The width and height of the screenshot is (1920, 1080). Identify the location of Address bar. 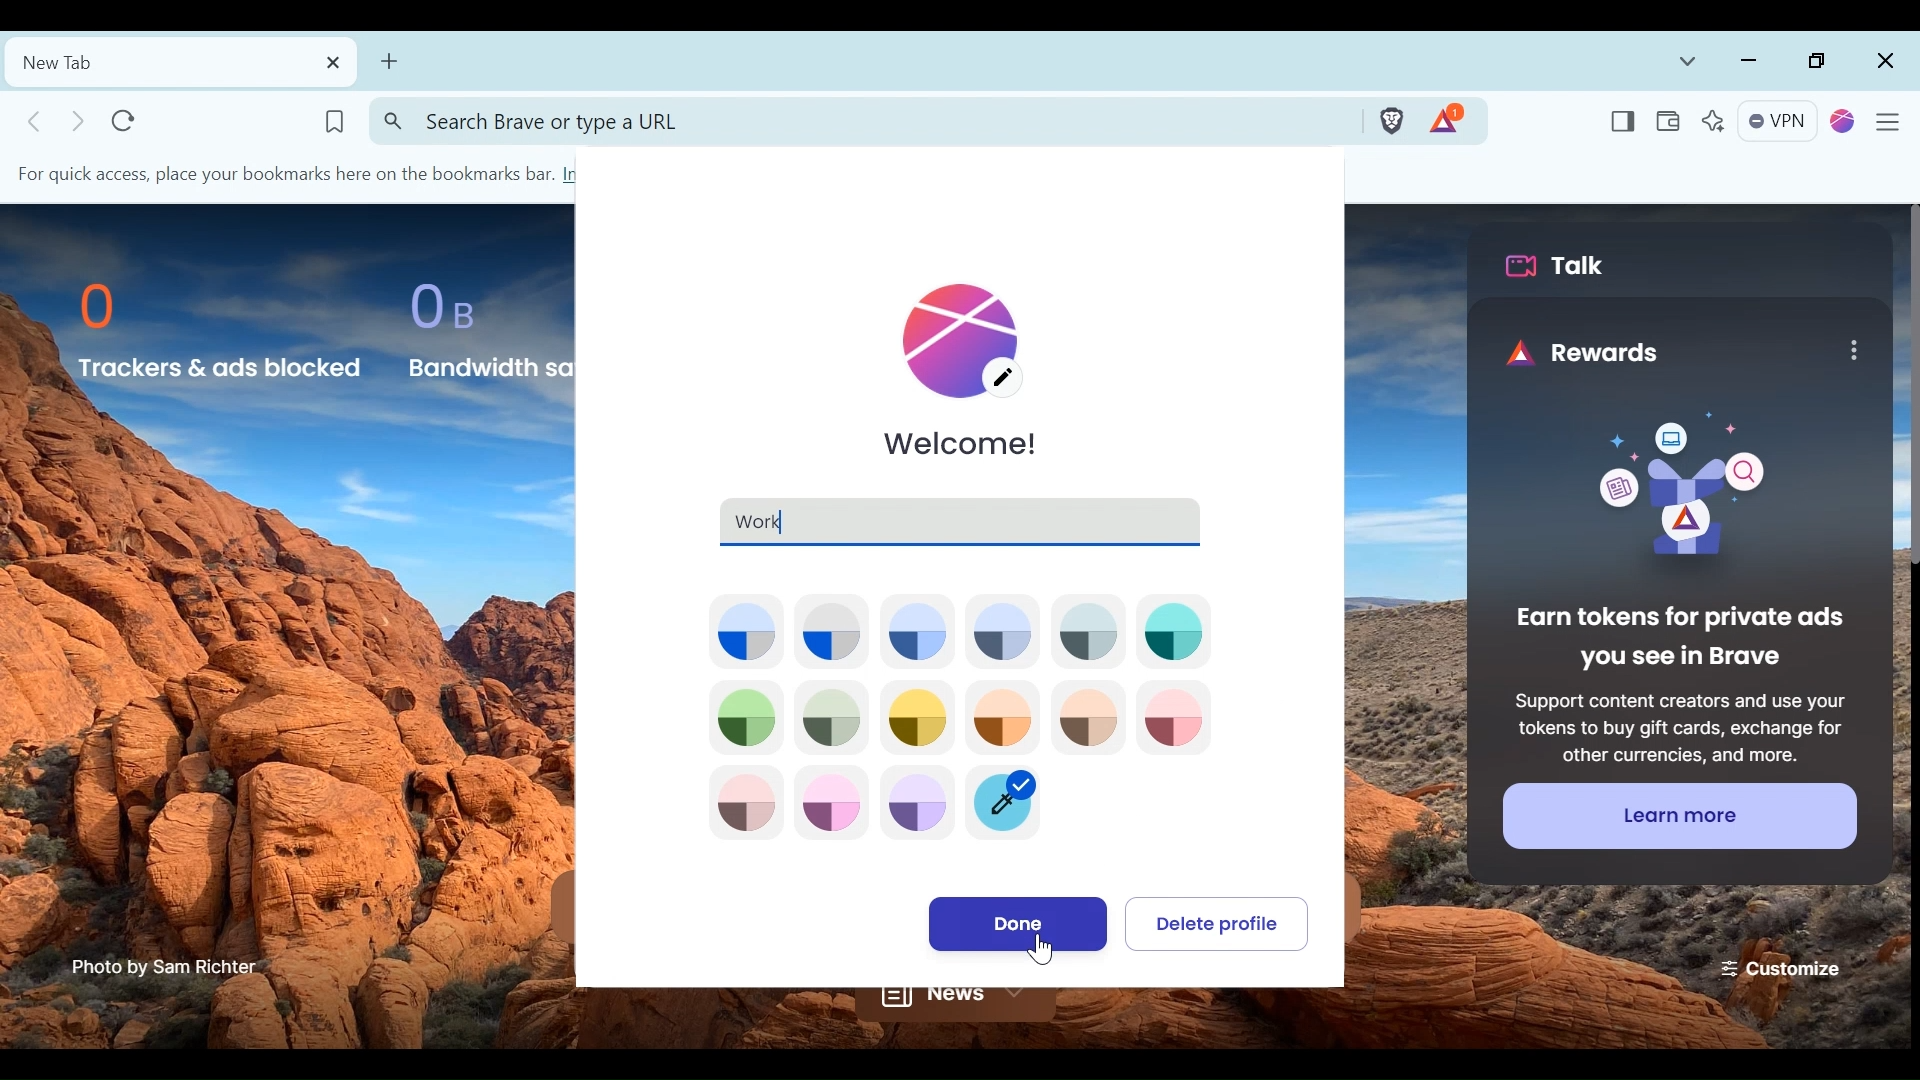
(861, 122).